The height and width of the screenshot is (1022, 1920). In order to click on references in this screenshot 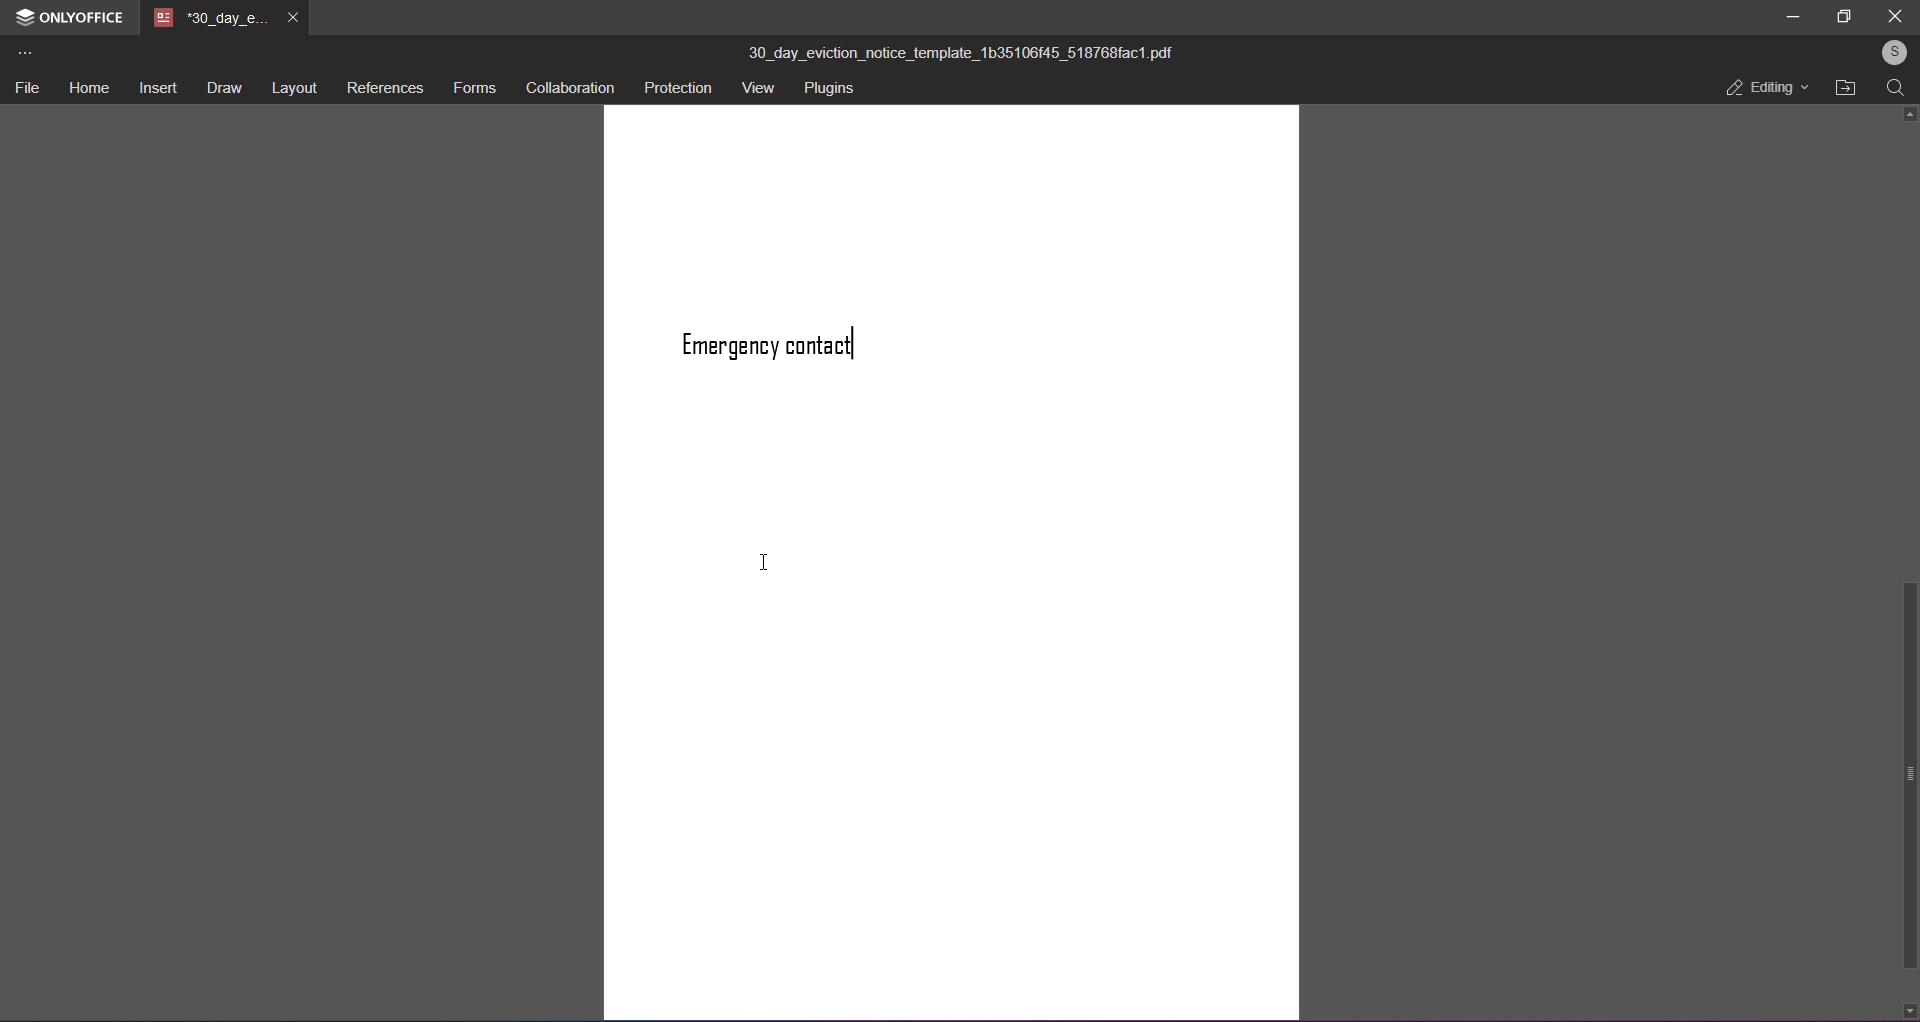, I will do `click(384, 90)`.